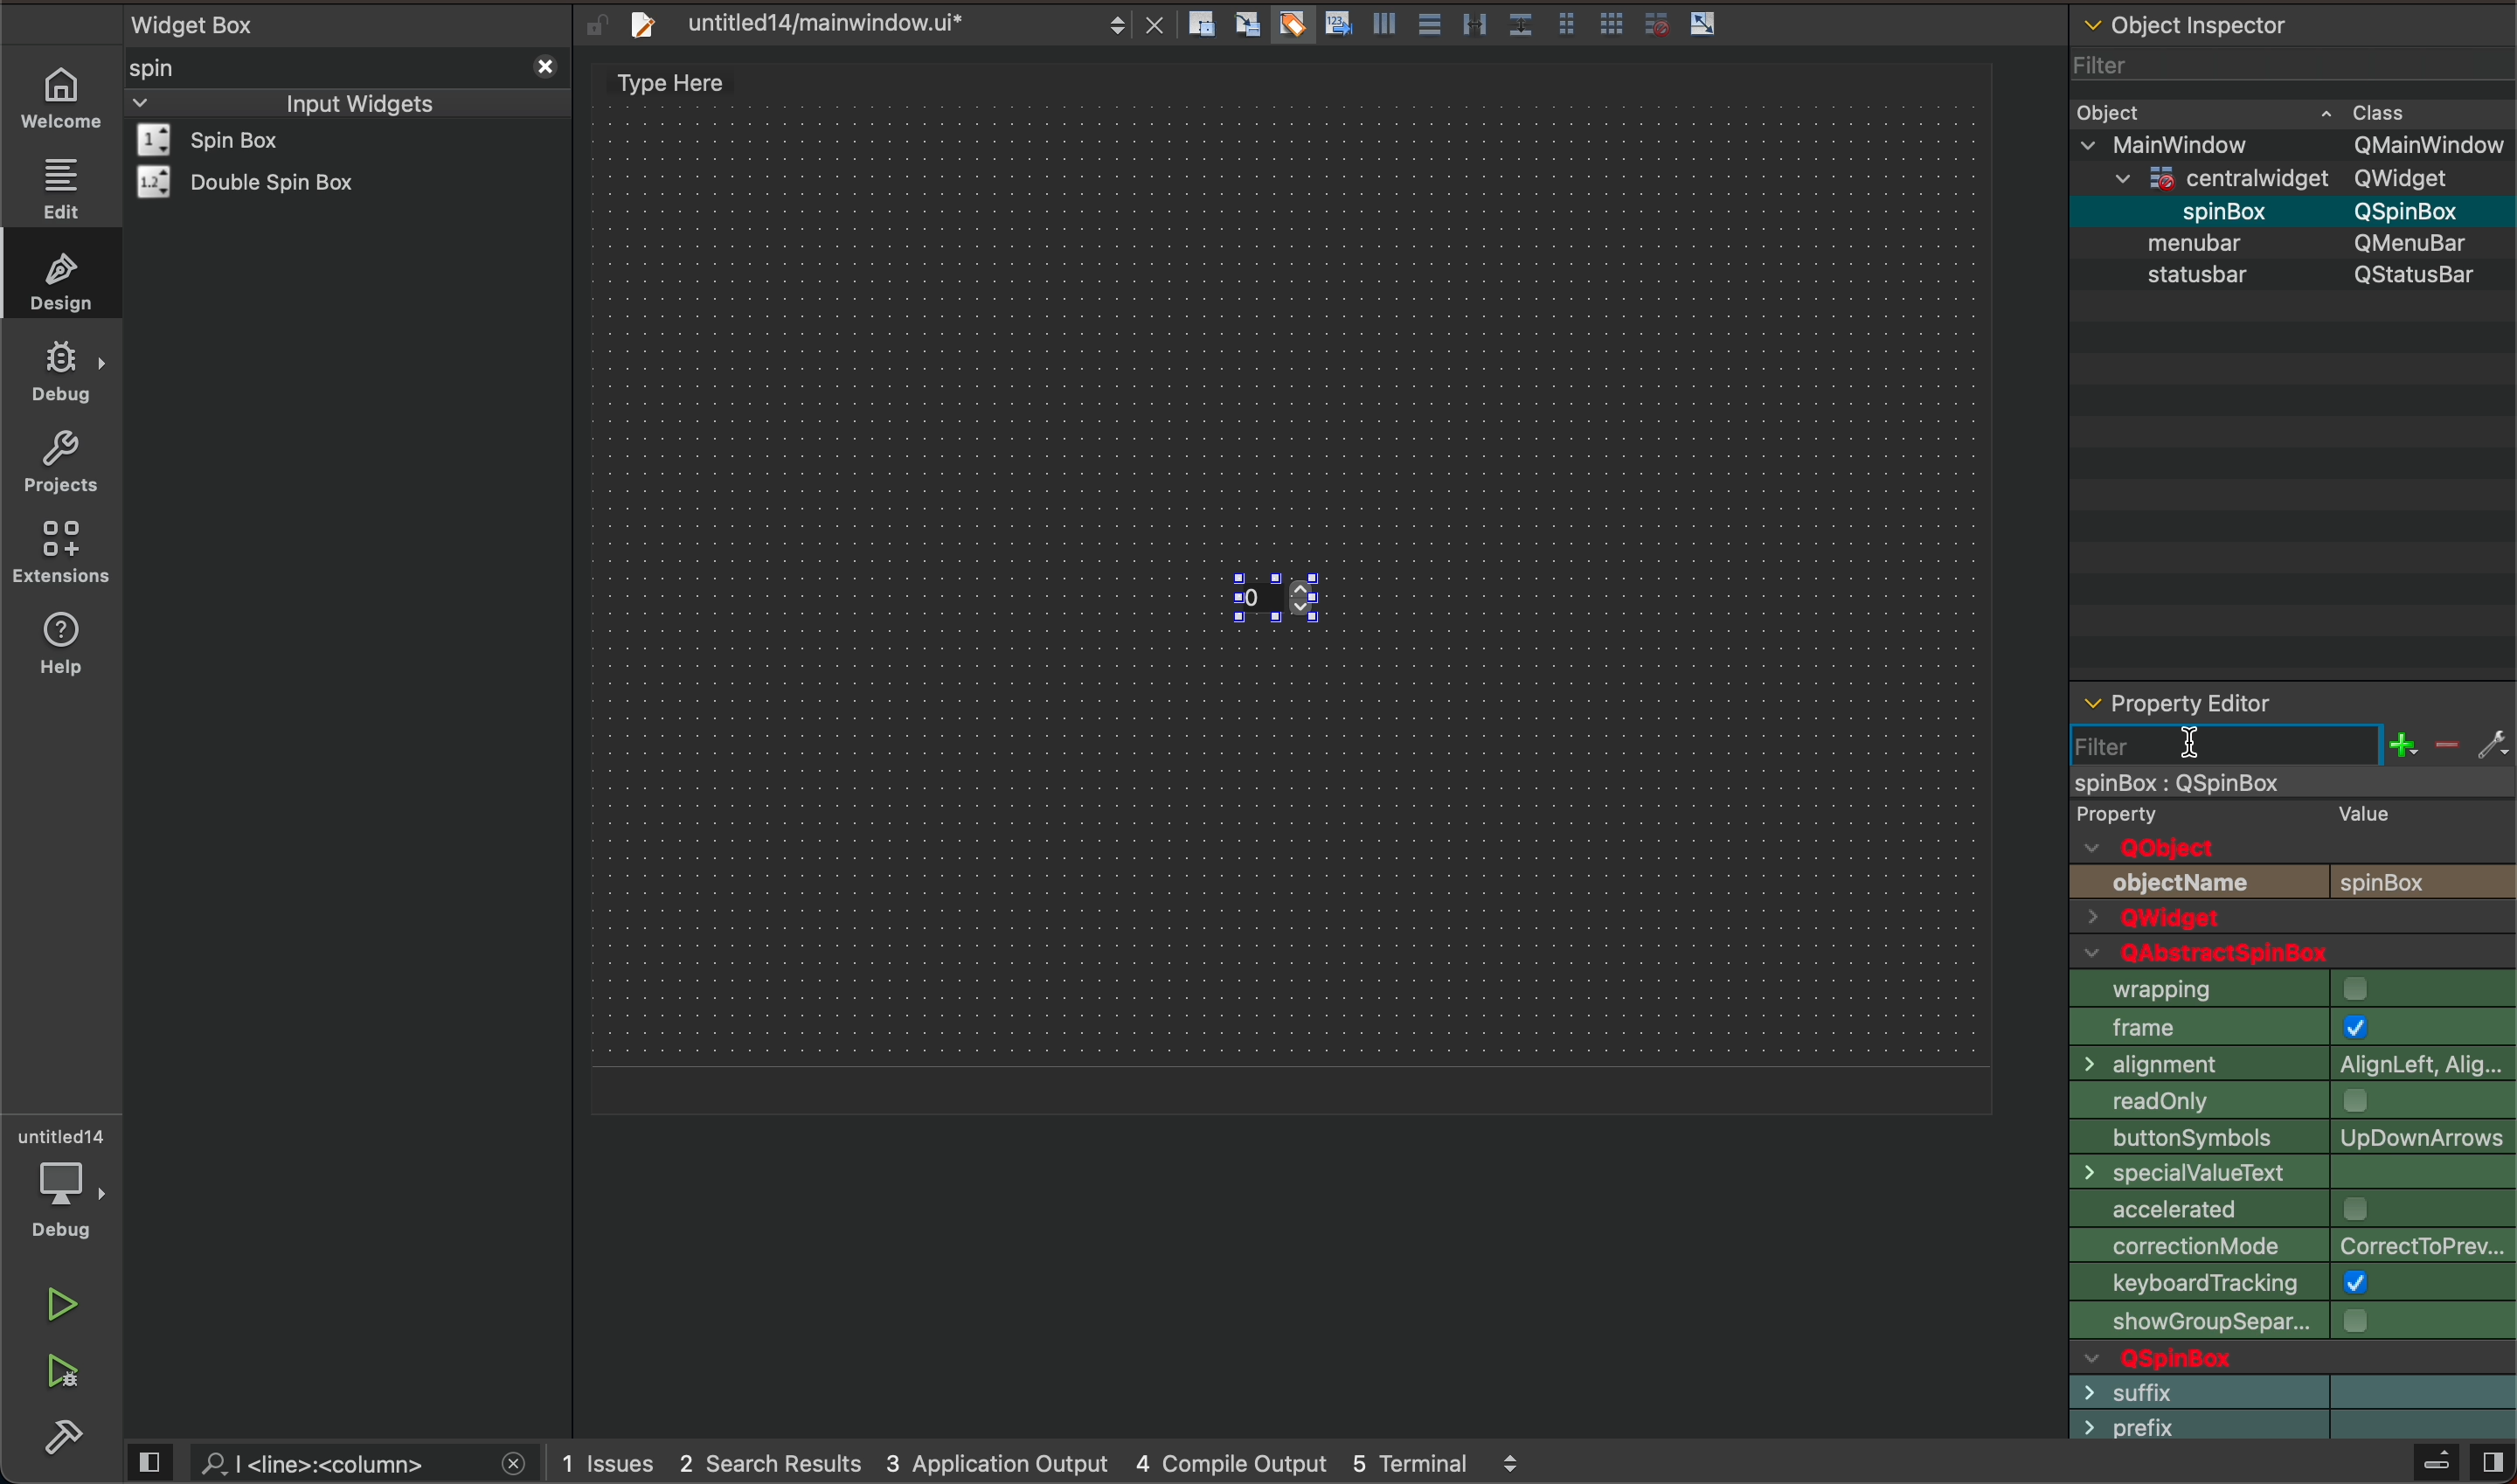 This screenshot has height=1484, width=2517. What do you see at coordinates (2185, 1389) in the screenshot?
I see `text` at bounding box center [2185, 1389].